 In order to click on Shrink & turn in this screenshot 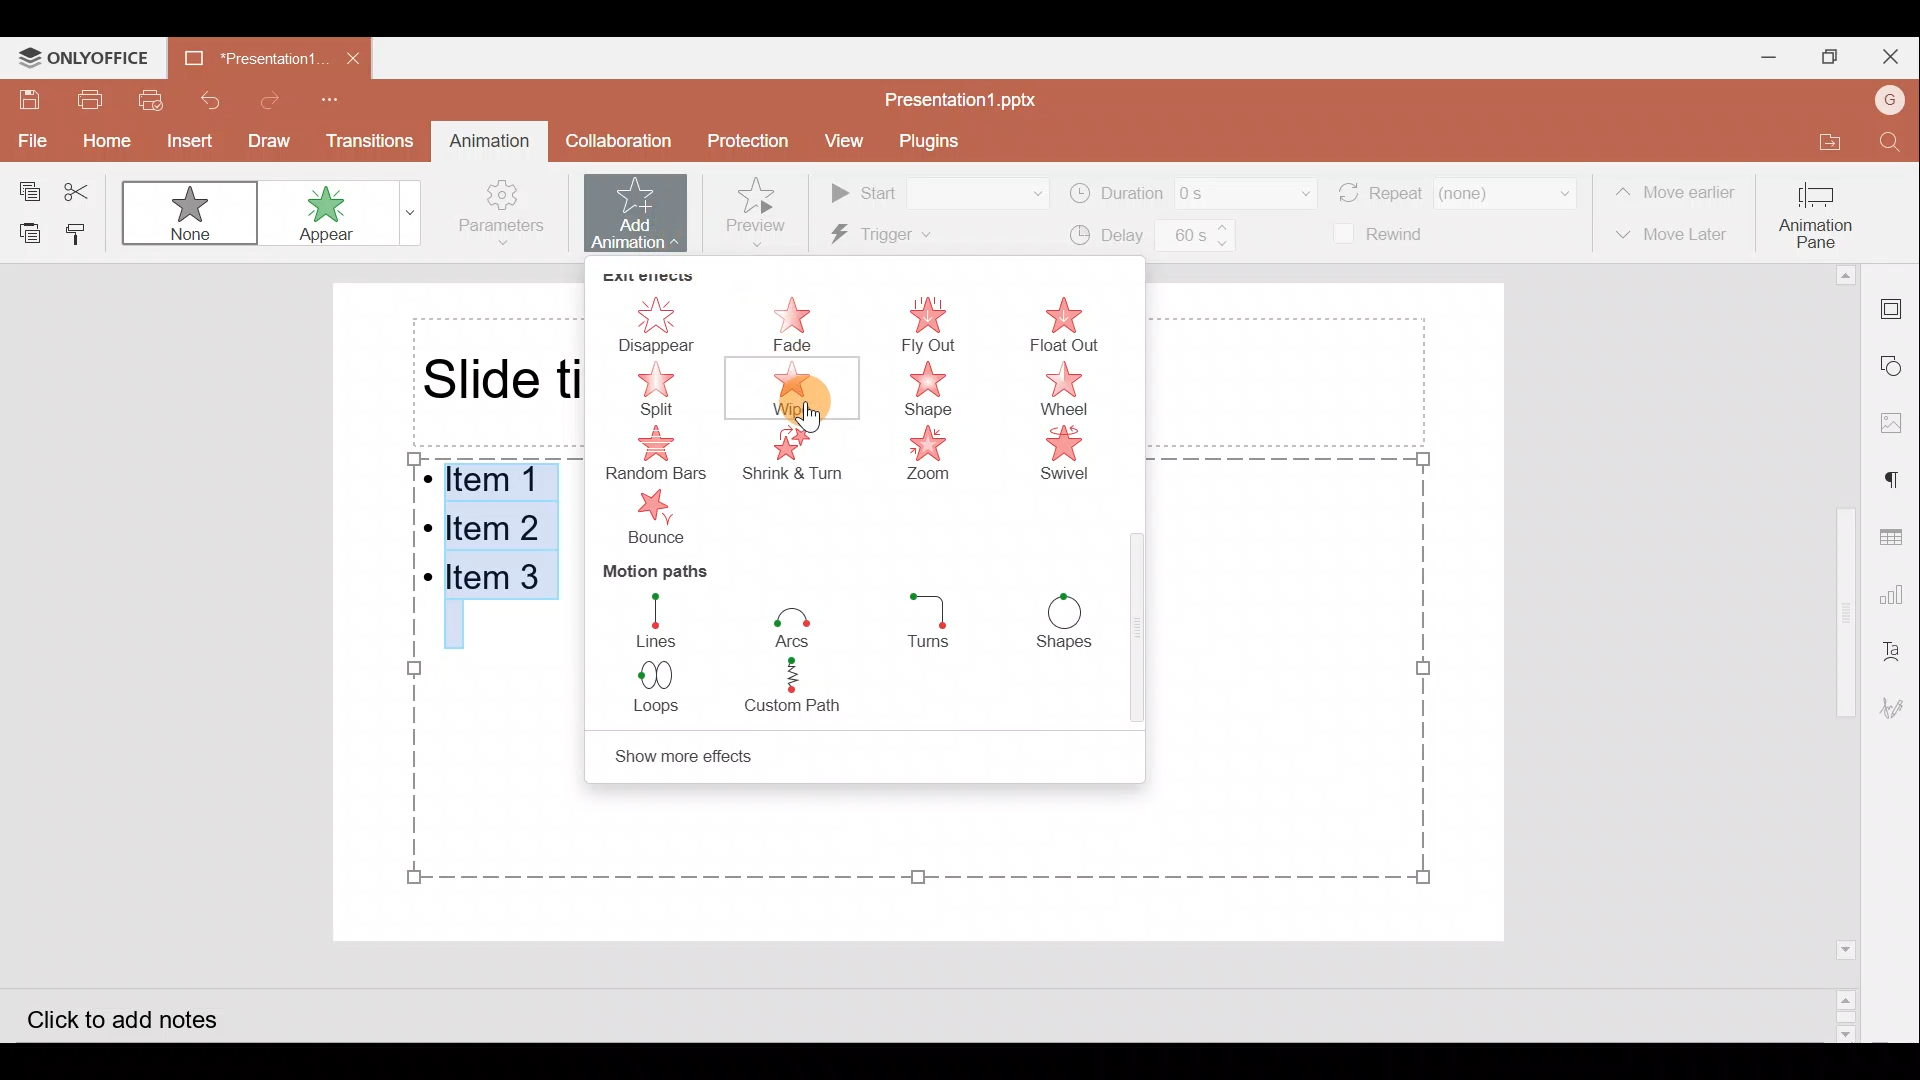, I will do `click(799, 461)`.